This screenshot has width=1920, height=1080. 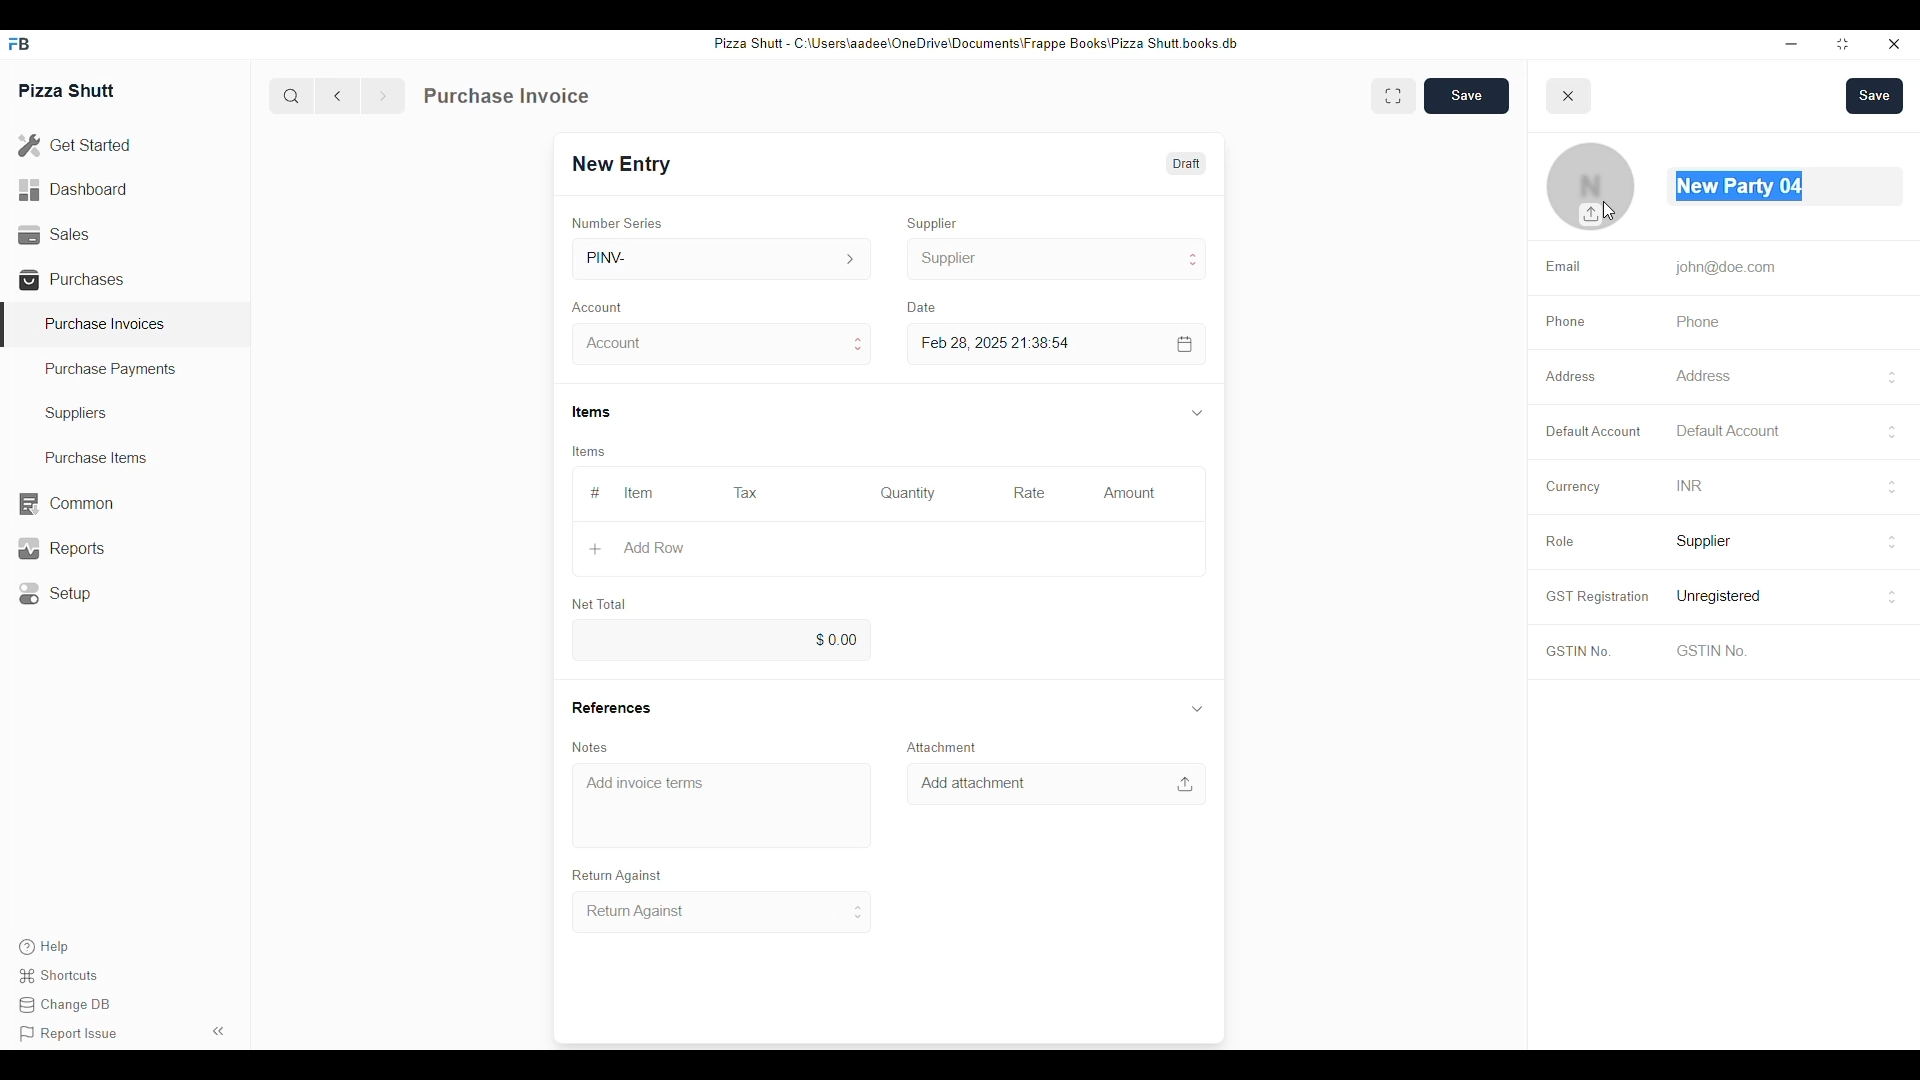 I want to click on Address, so click(x=1574, y=375).